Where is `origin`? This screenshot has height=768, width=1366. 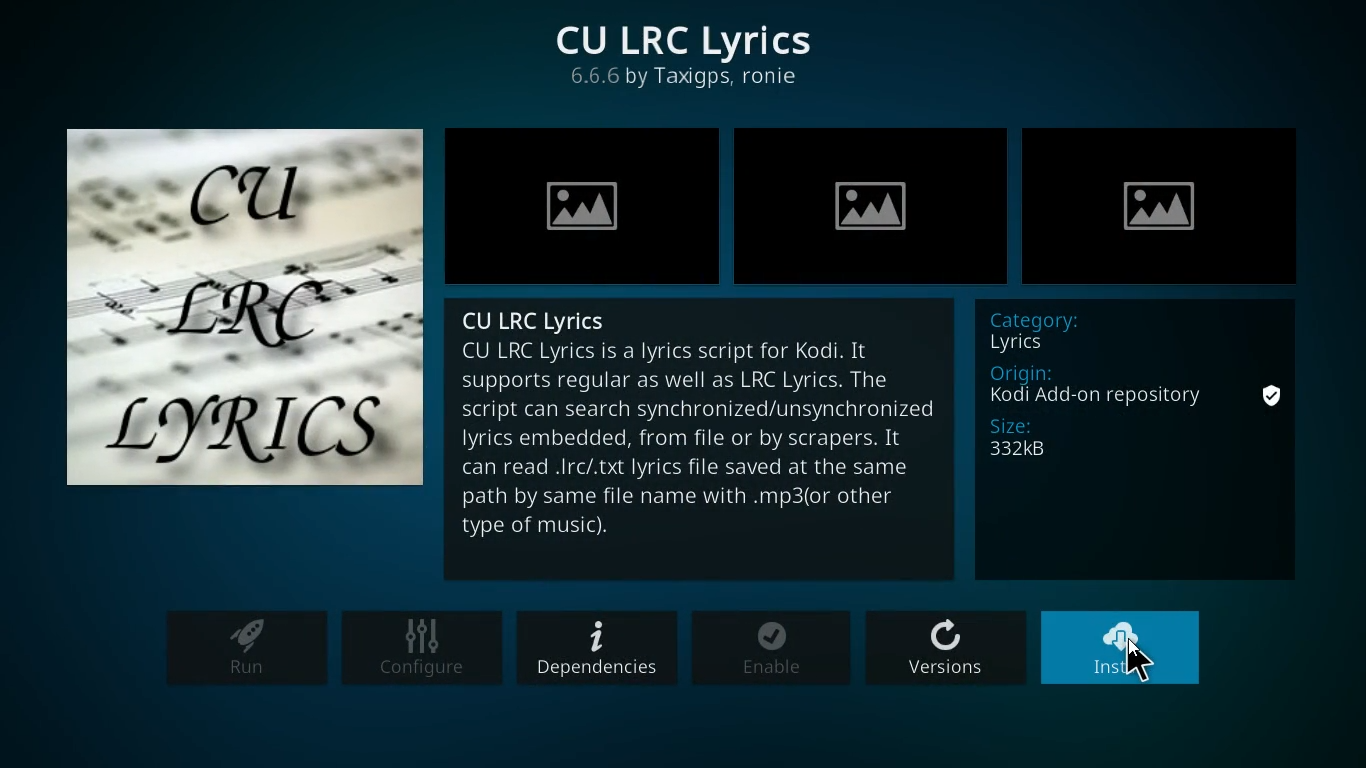 origin is located at coordinates (1100, 386).